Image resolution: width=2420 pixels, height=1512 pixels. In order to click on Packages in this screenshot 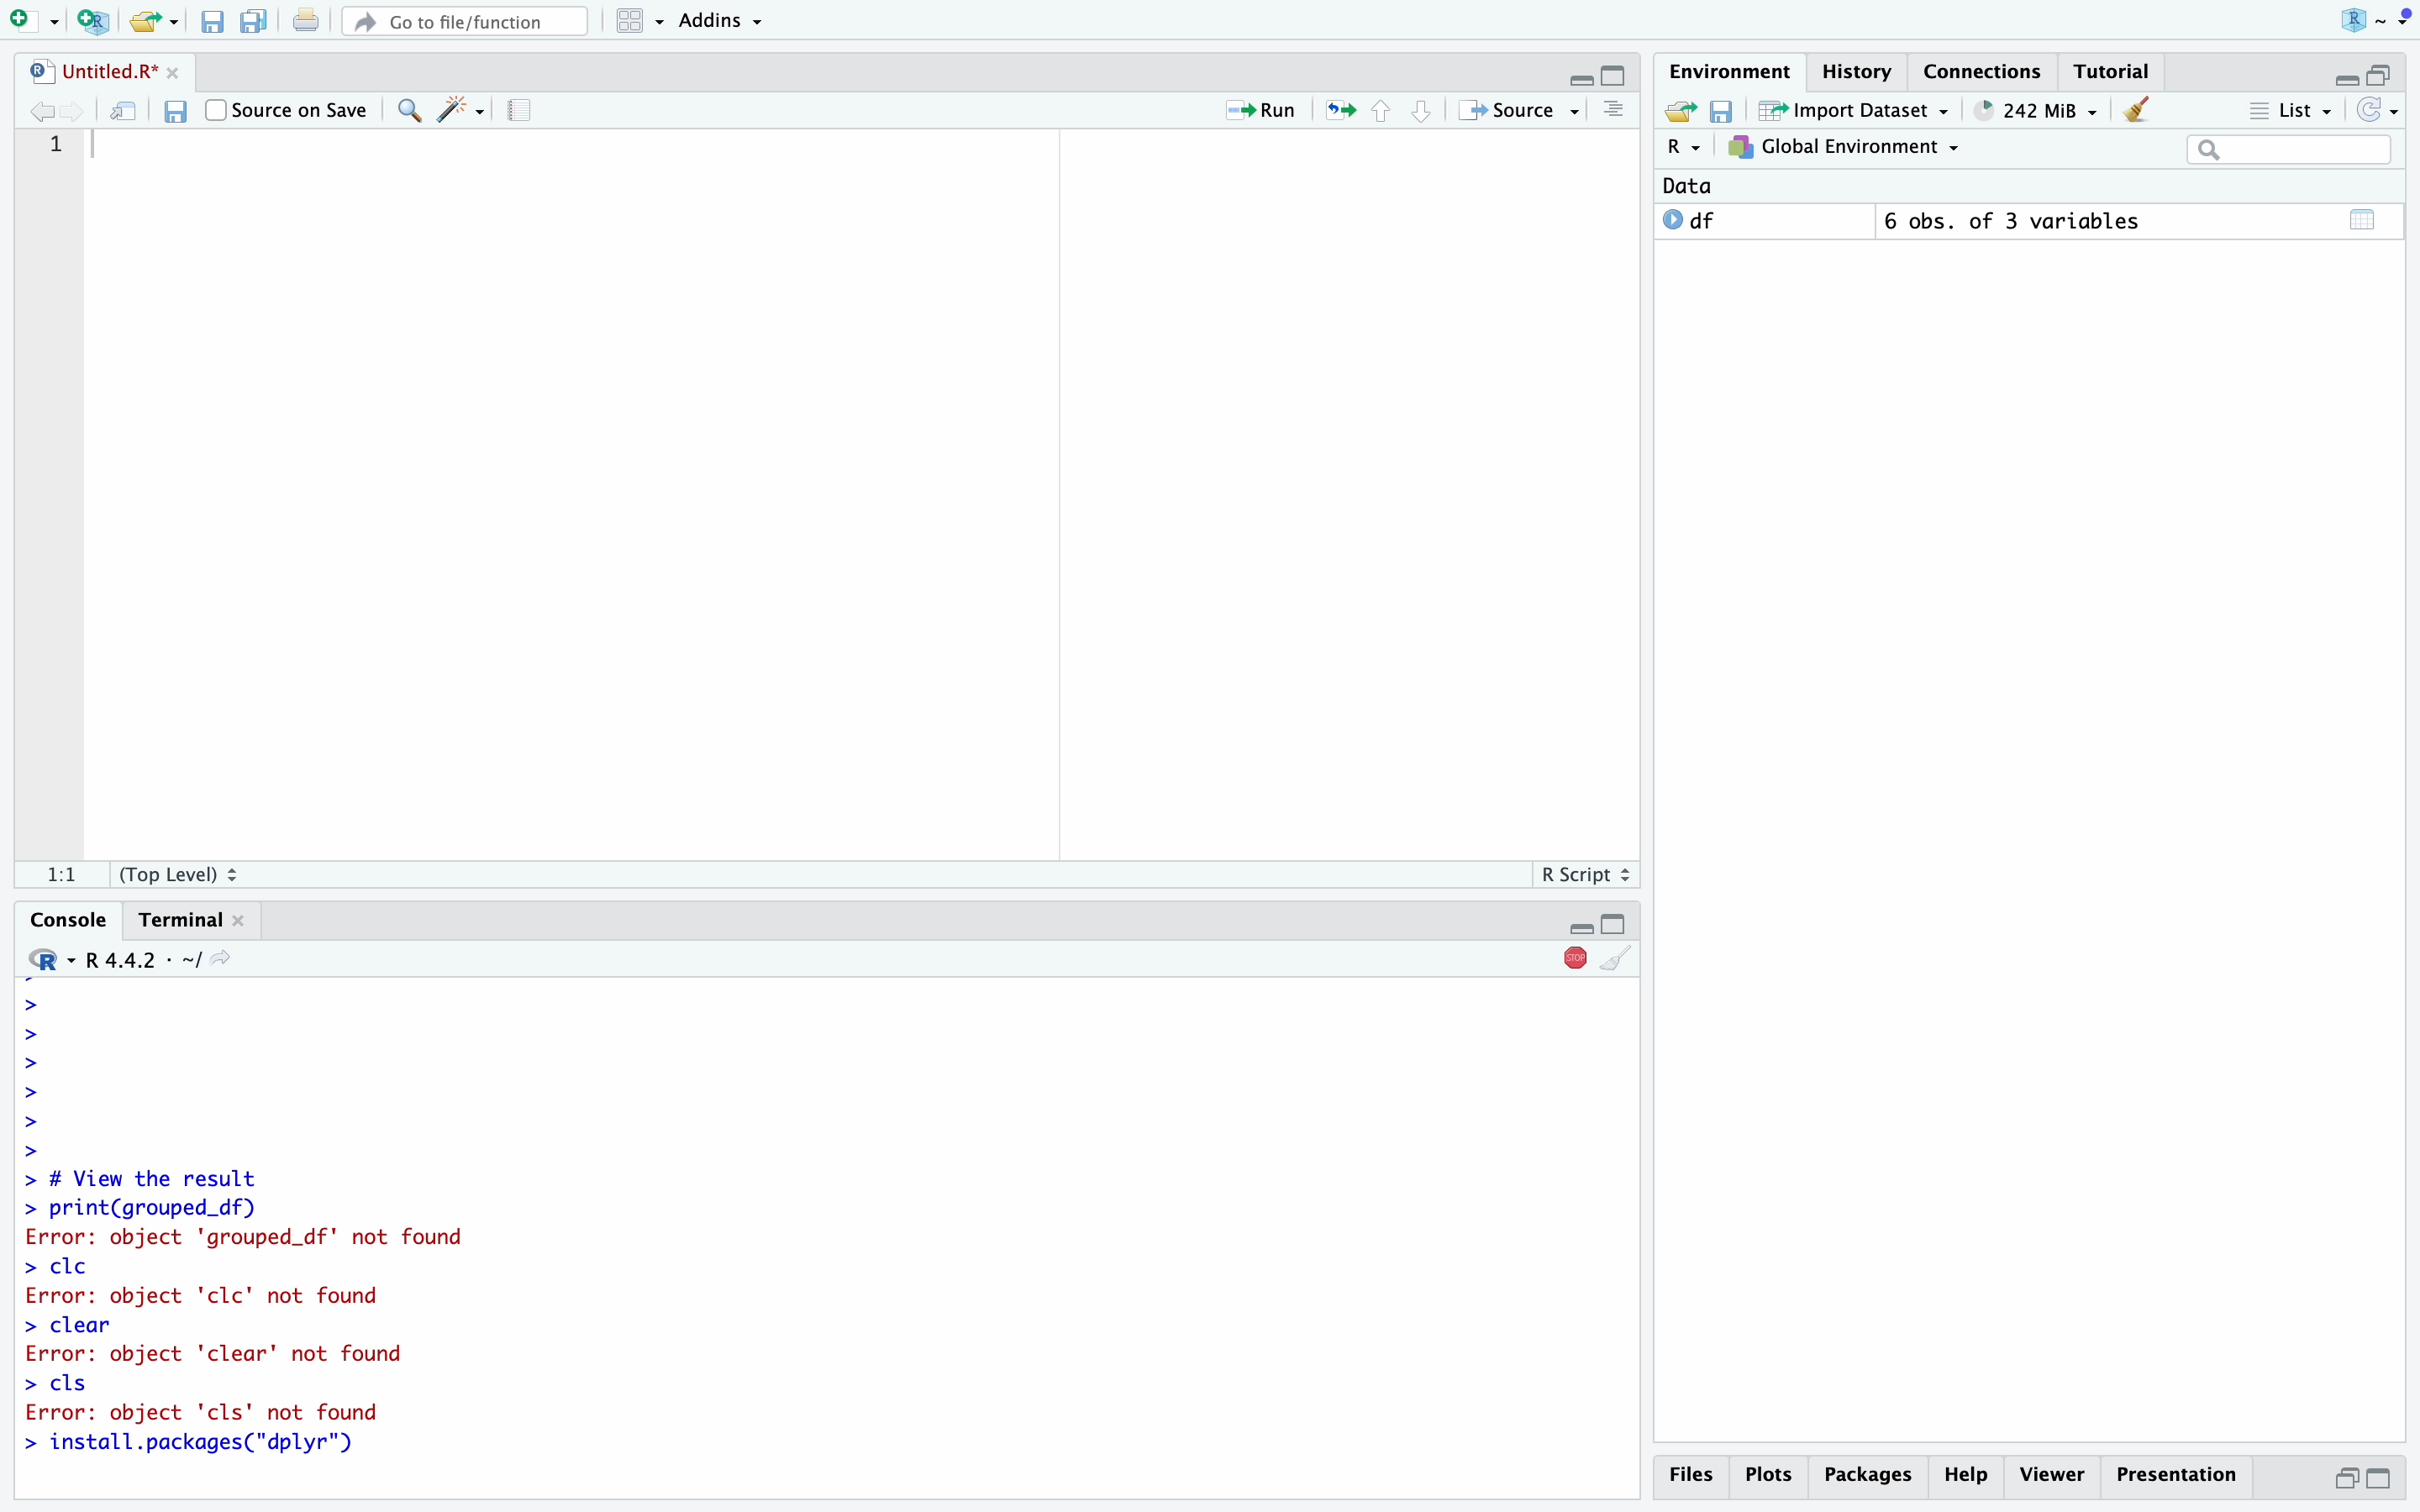, I will do `click(1870, 1475)`.